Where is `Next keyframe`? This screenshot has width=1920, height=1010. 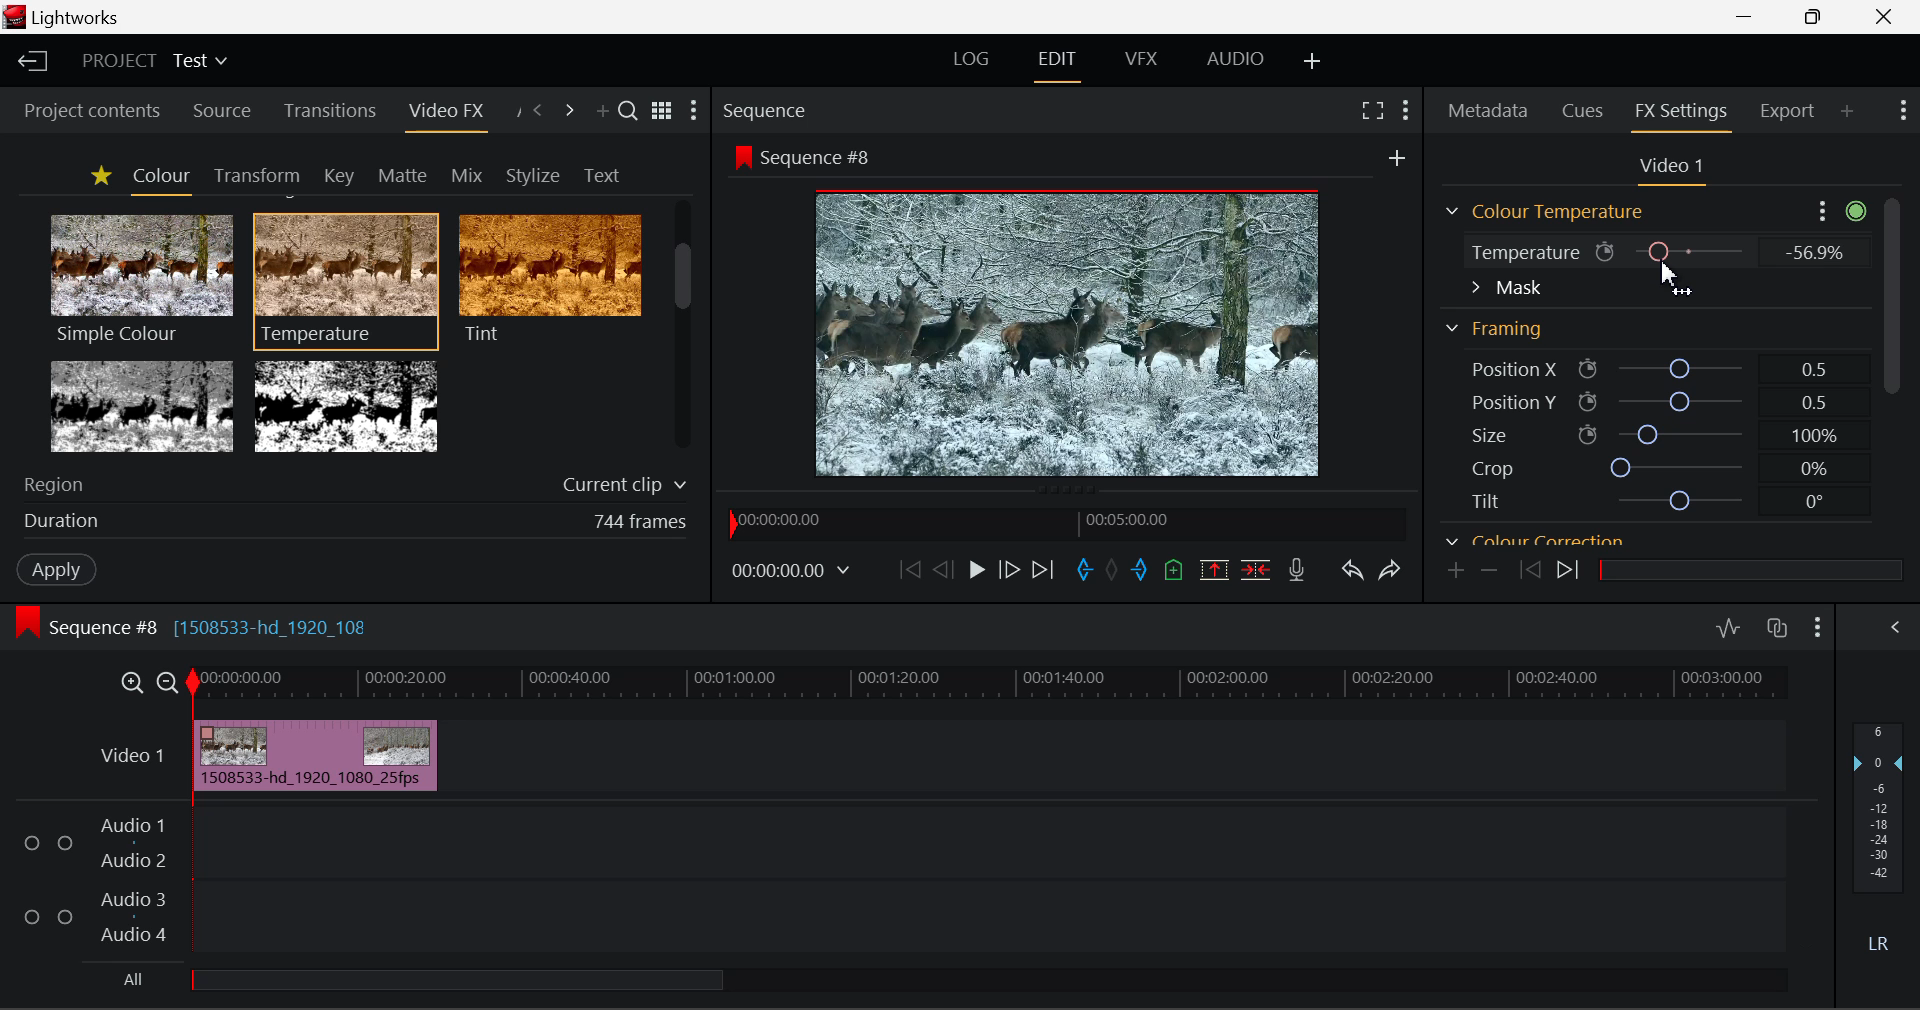 Next keyframe is located at coordinates (1570, 573).